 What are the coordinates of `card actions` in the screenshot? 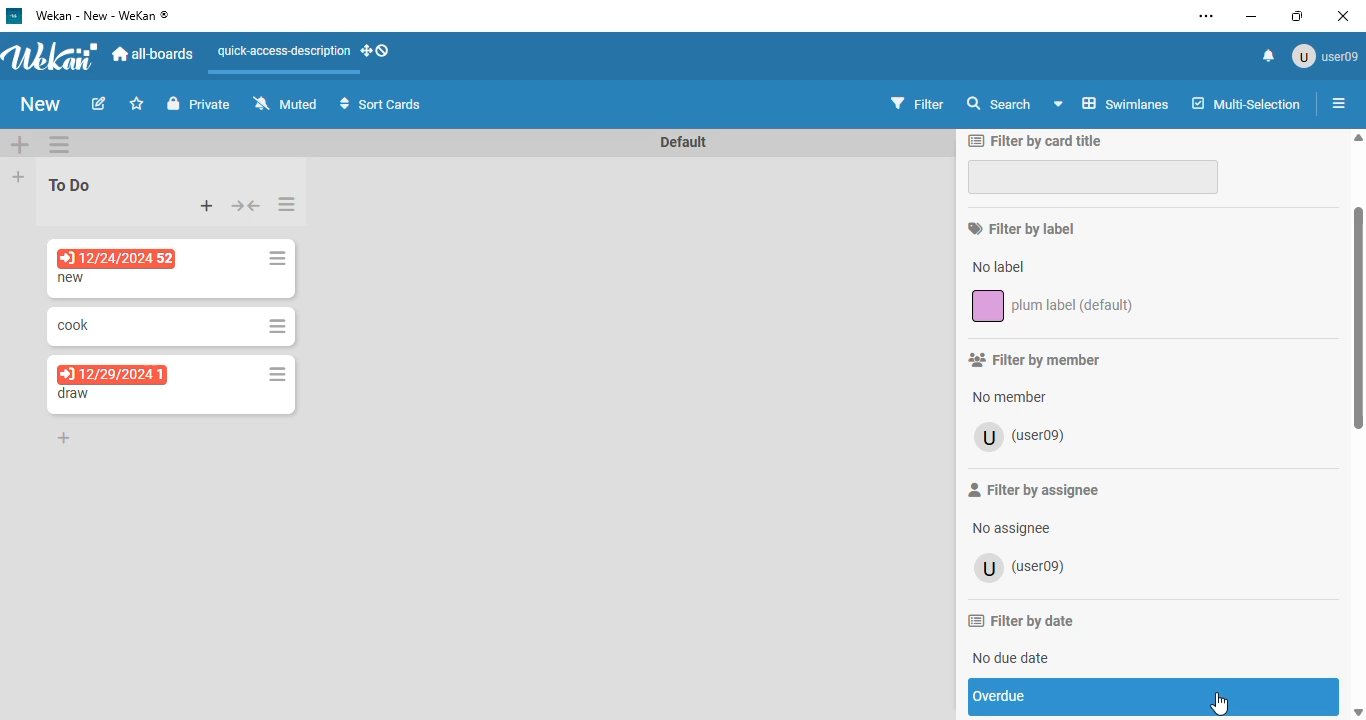 It's located at (277, 373).